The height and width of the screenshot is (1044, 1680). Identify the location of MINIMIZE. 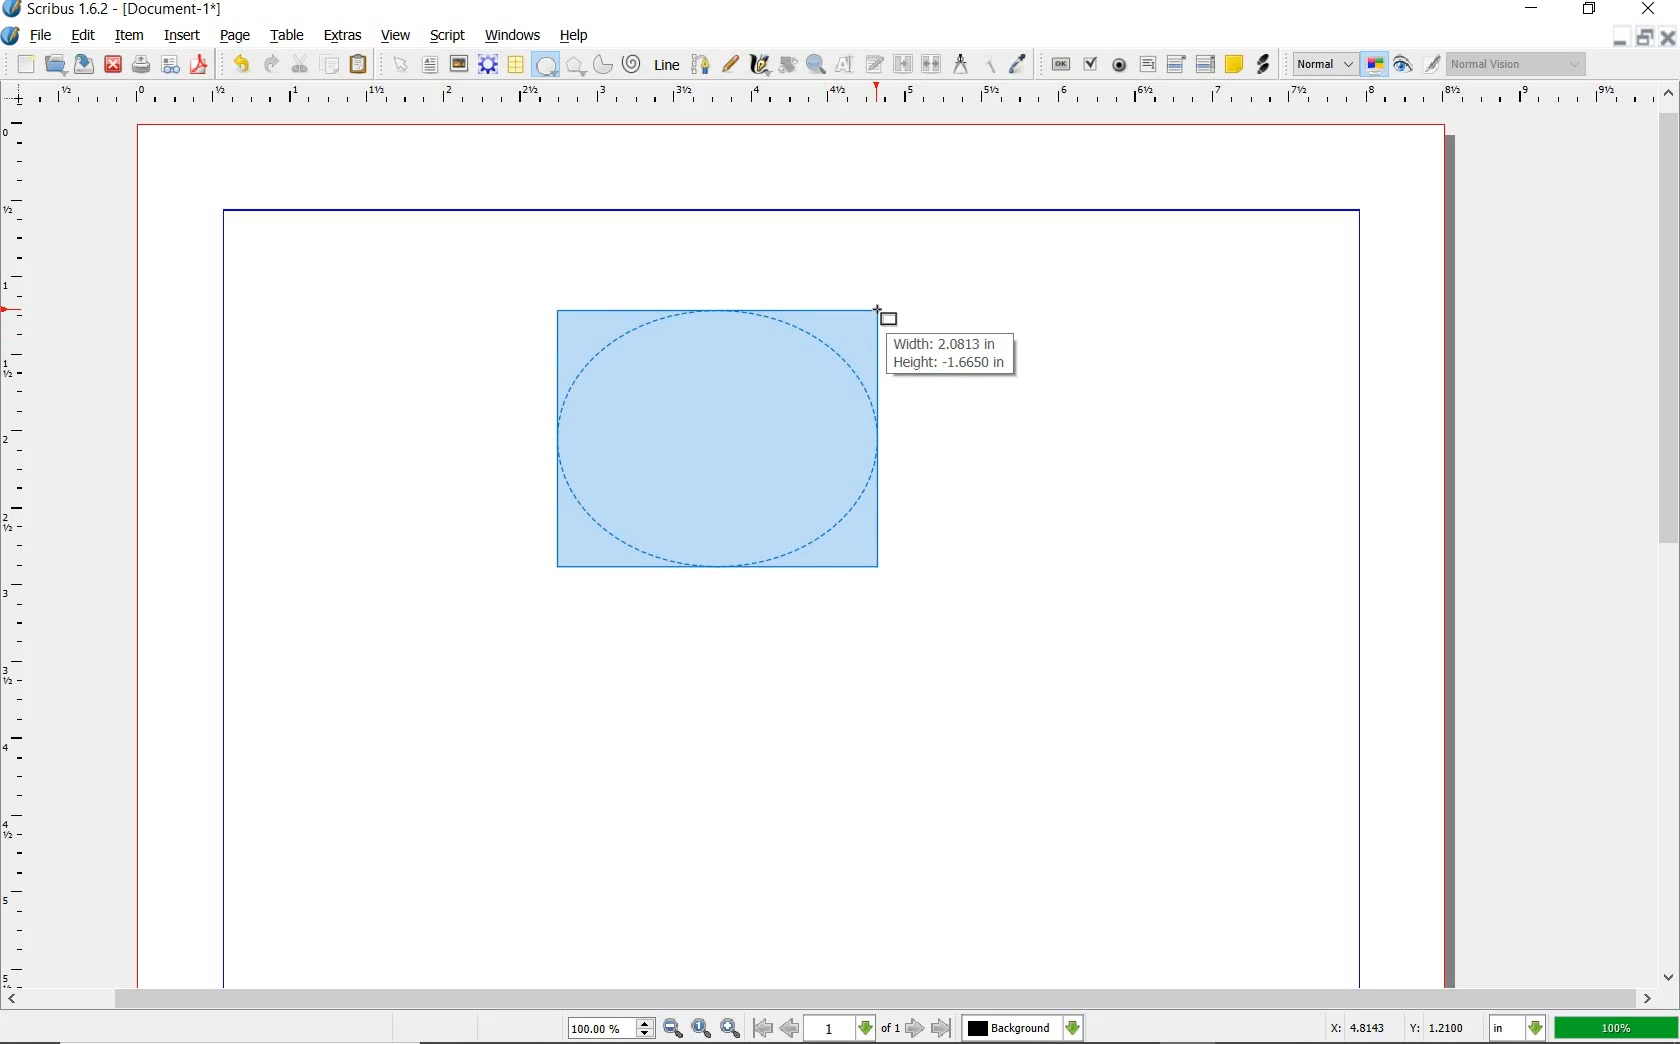
(1534, 7).